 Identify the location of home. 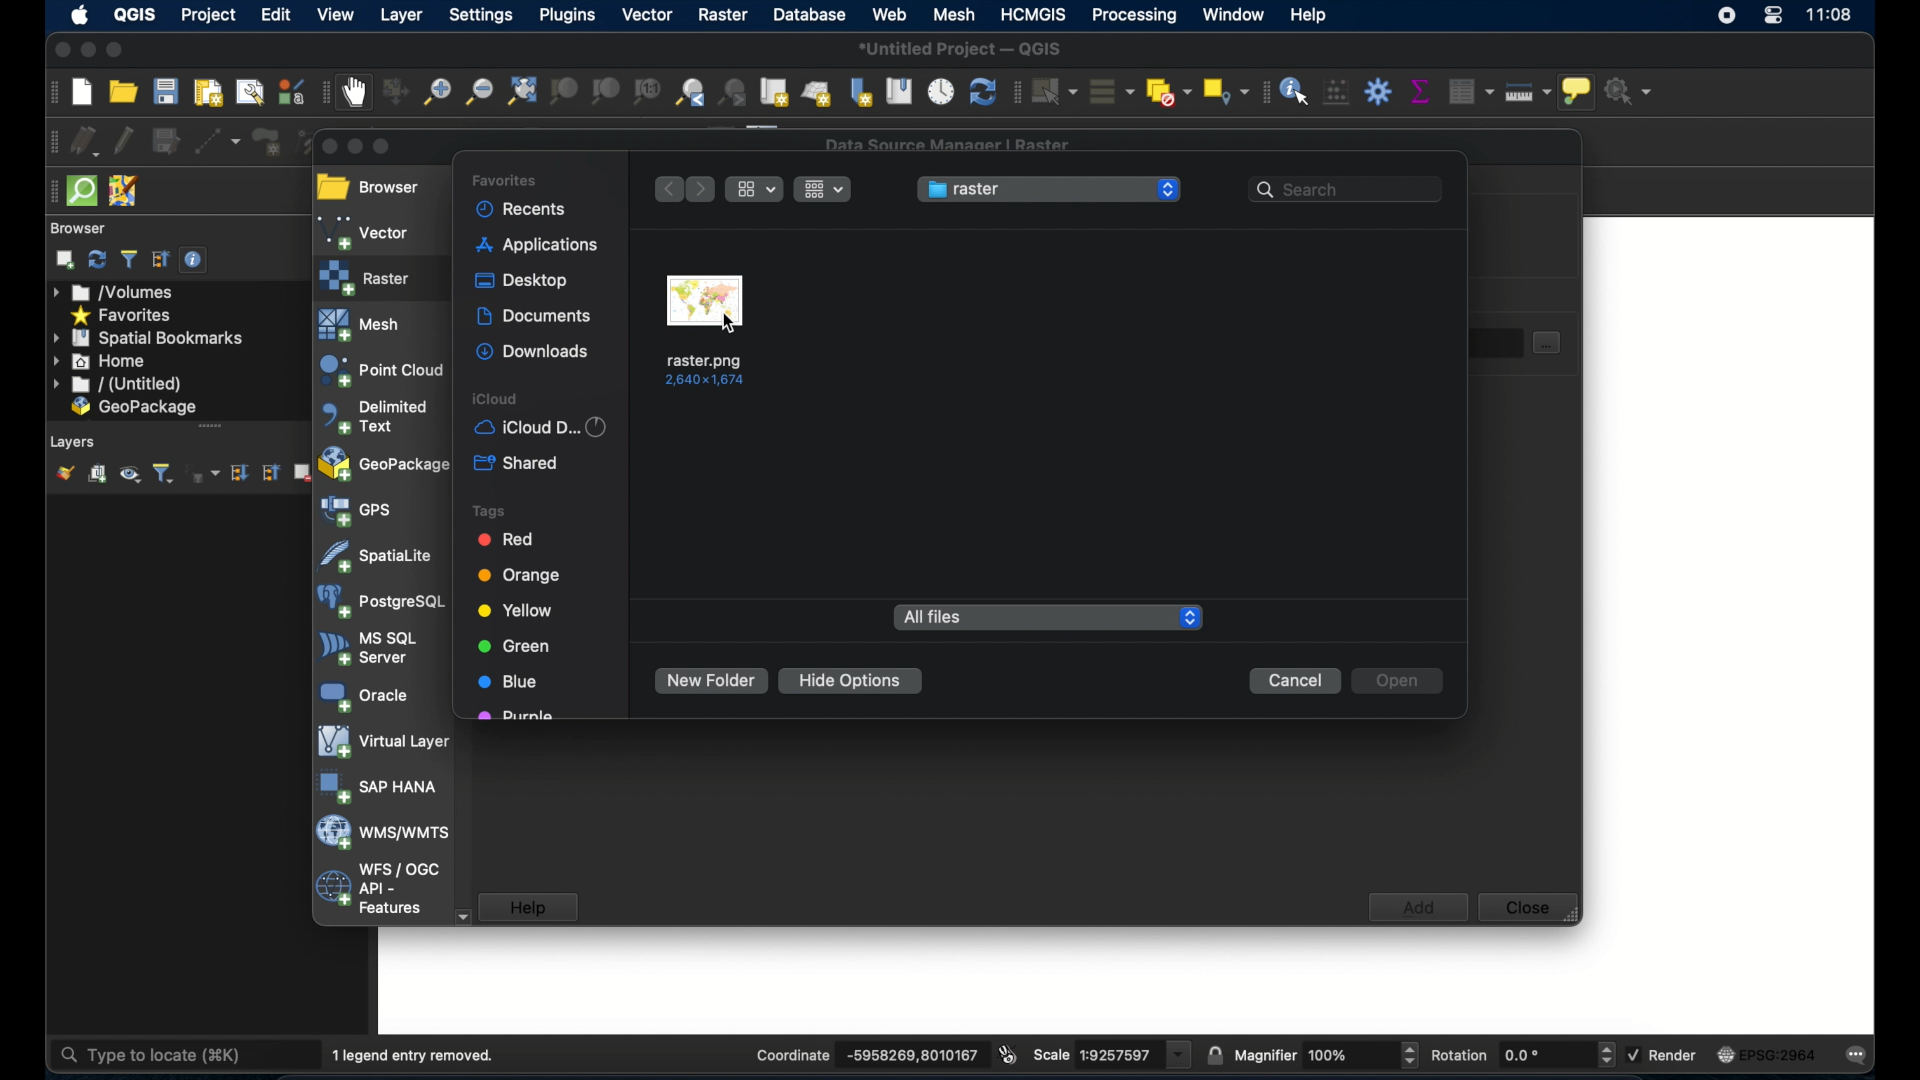
(101, 361).